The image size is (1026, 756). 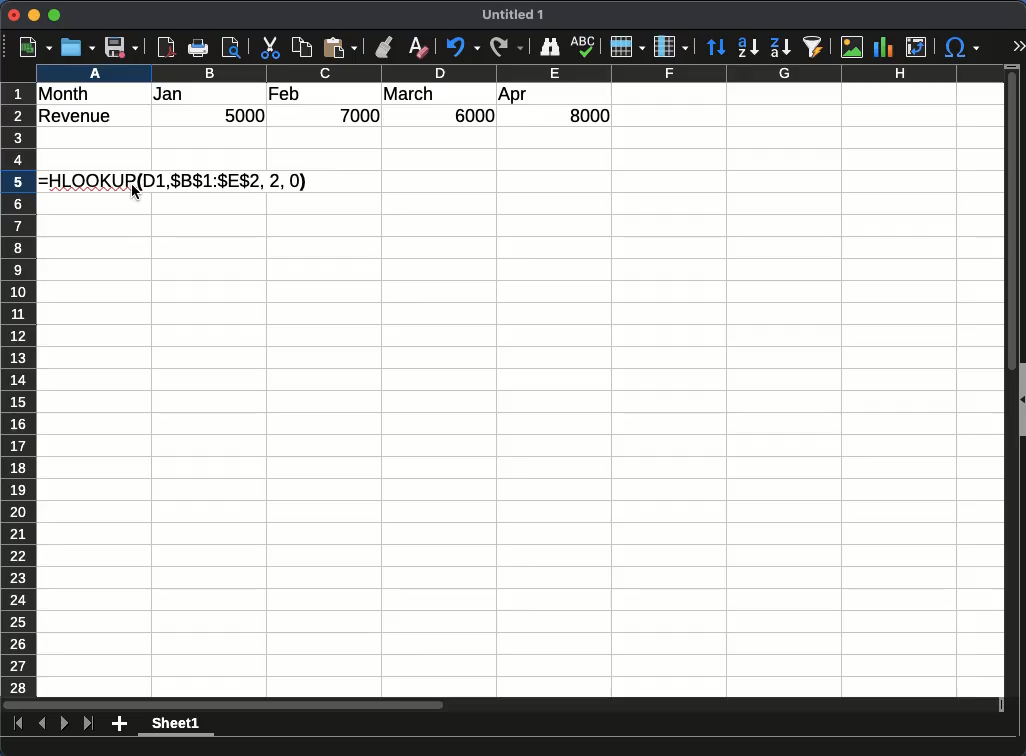 What do you see at coordinates (19, 723) in the screenshot?
I see `first sheet` at bounding box center [19, 723].